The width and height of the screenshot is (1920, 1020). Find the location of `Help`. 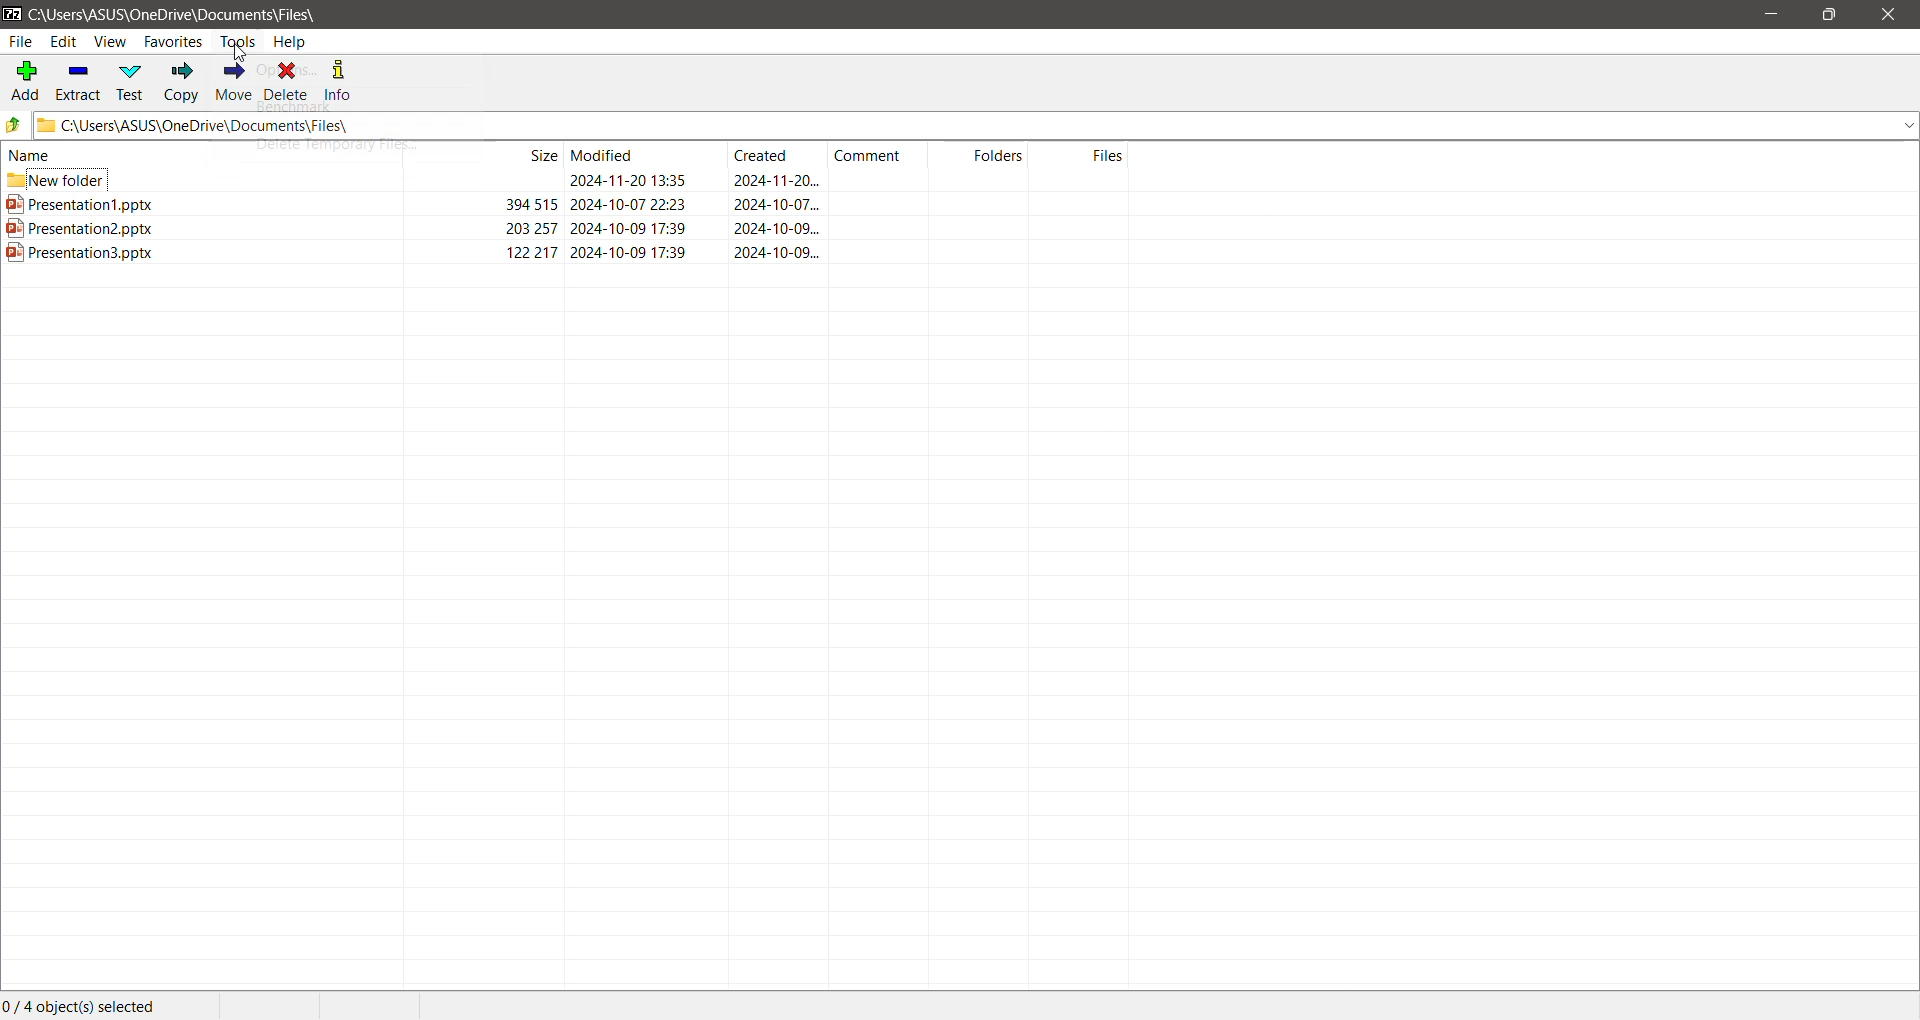

Help is located at coordinates (290, 43).